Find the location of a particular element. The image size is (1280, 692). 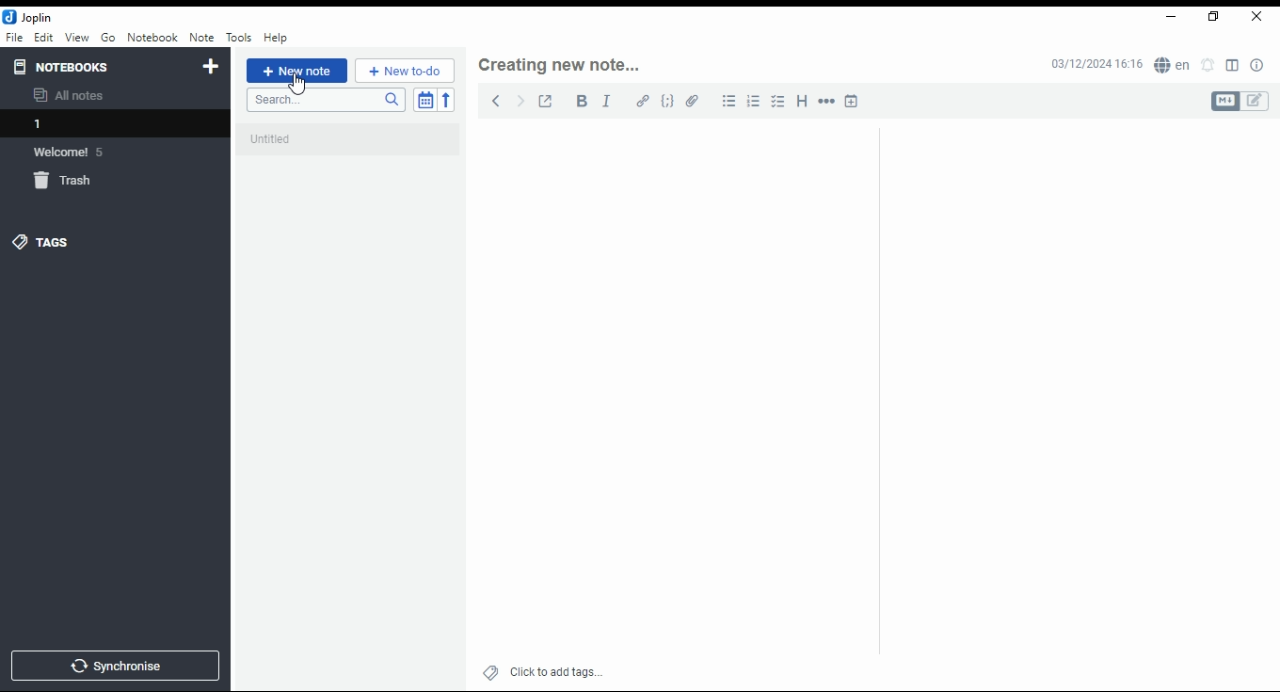

attach file is located at coordinates (693, 100).